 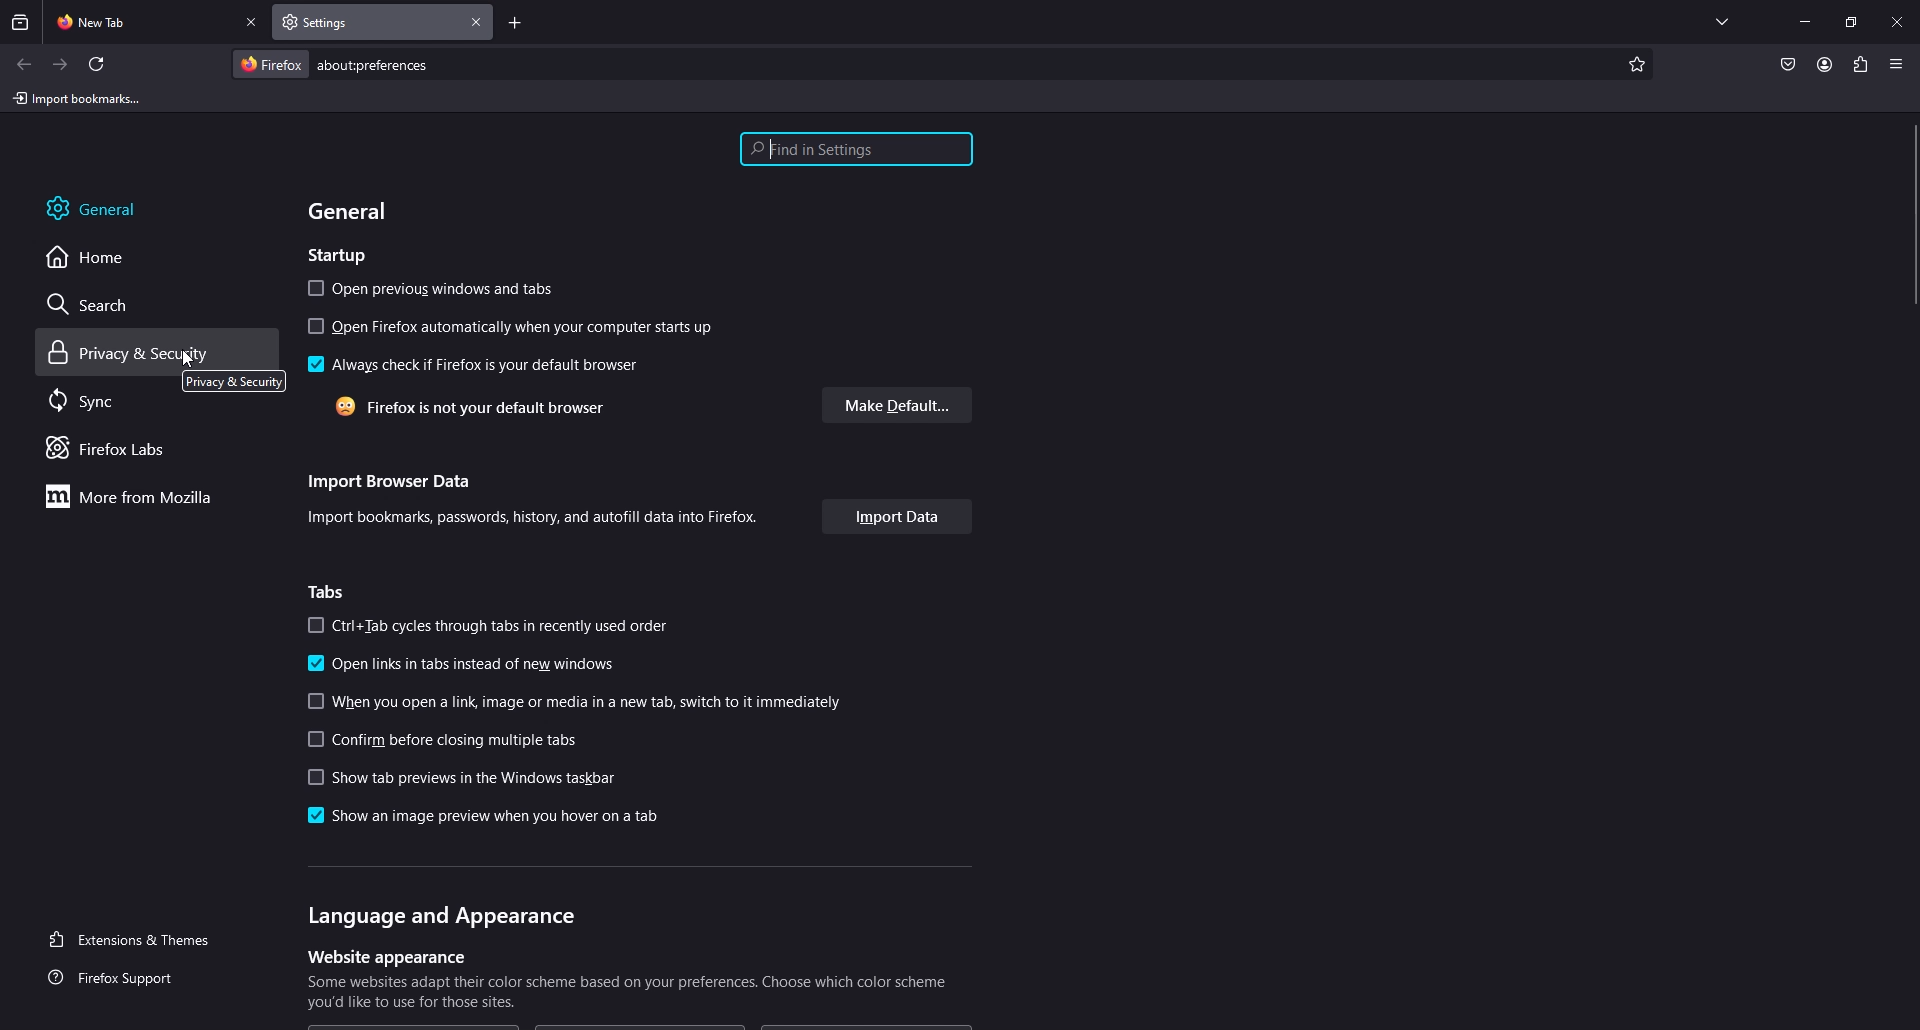 I want to click on profile, so click(x=1824, y=64).